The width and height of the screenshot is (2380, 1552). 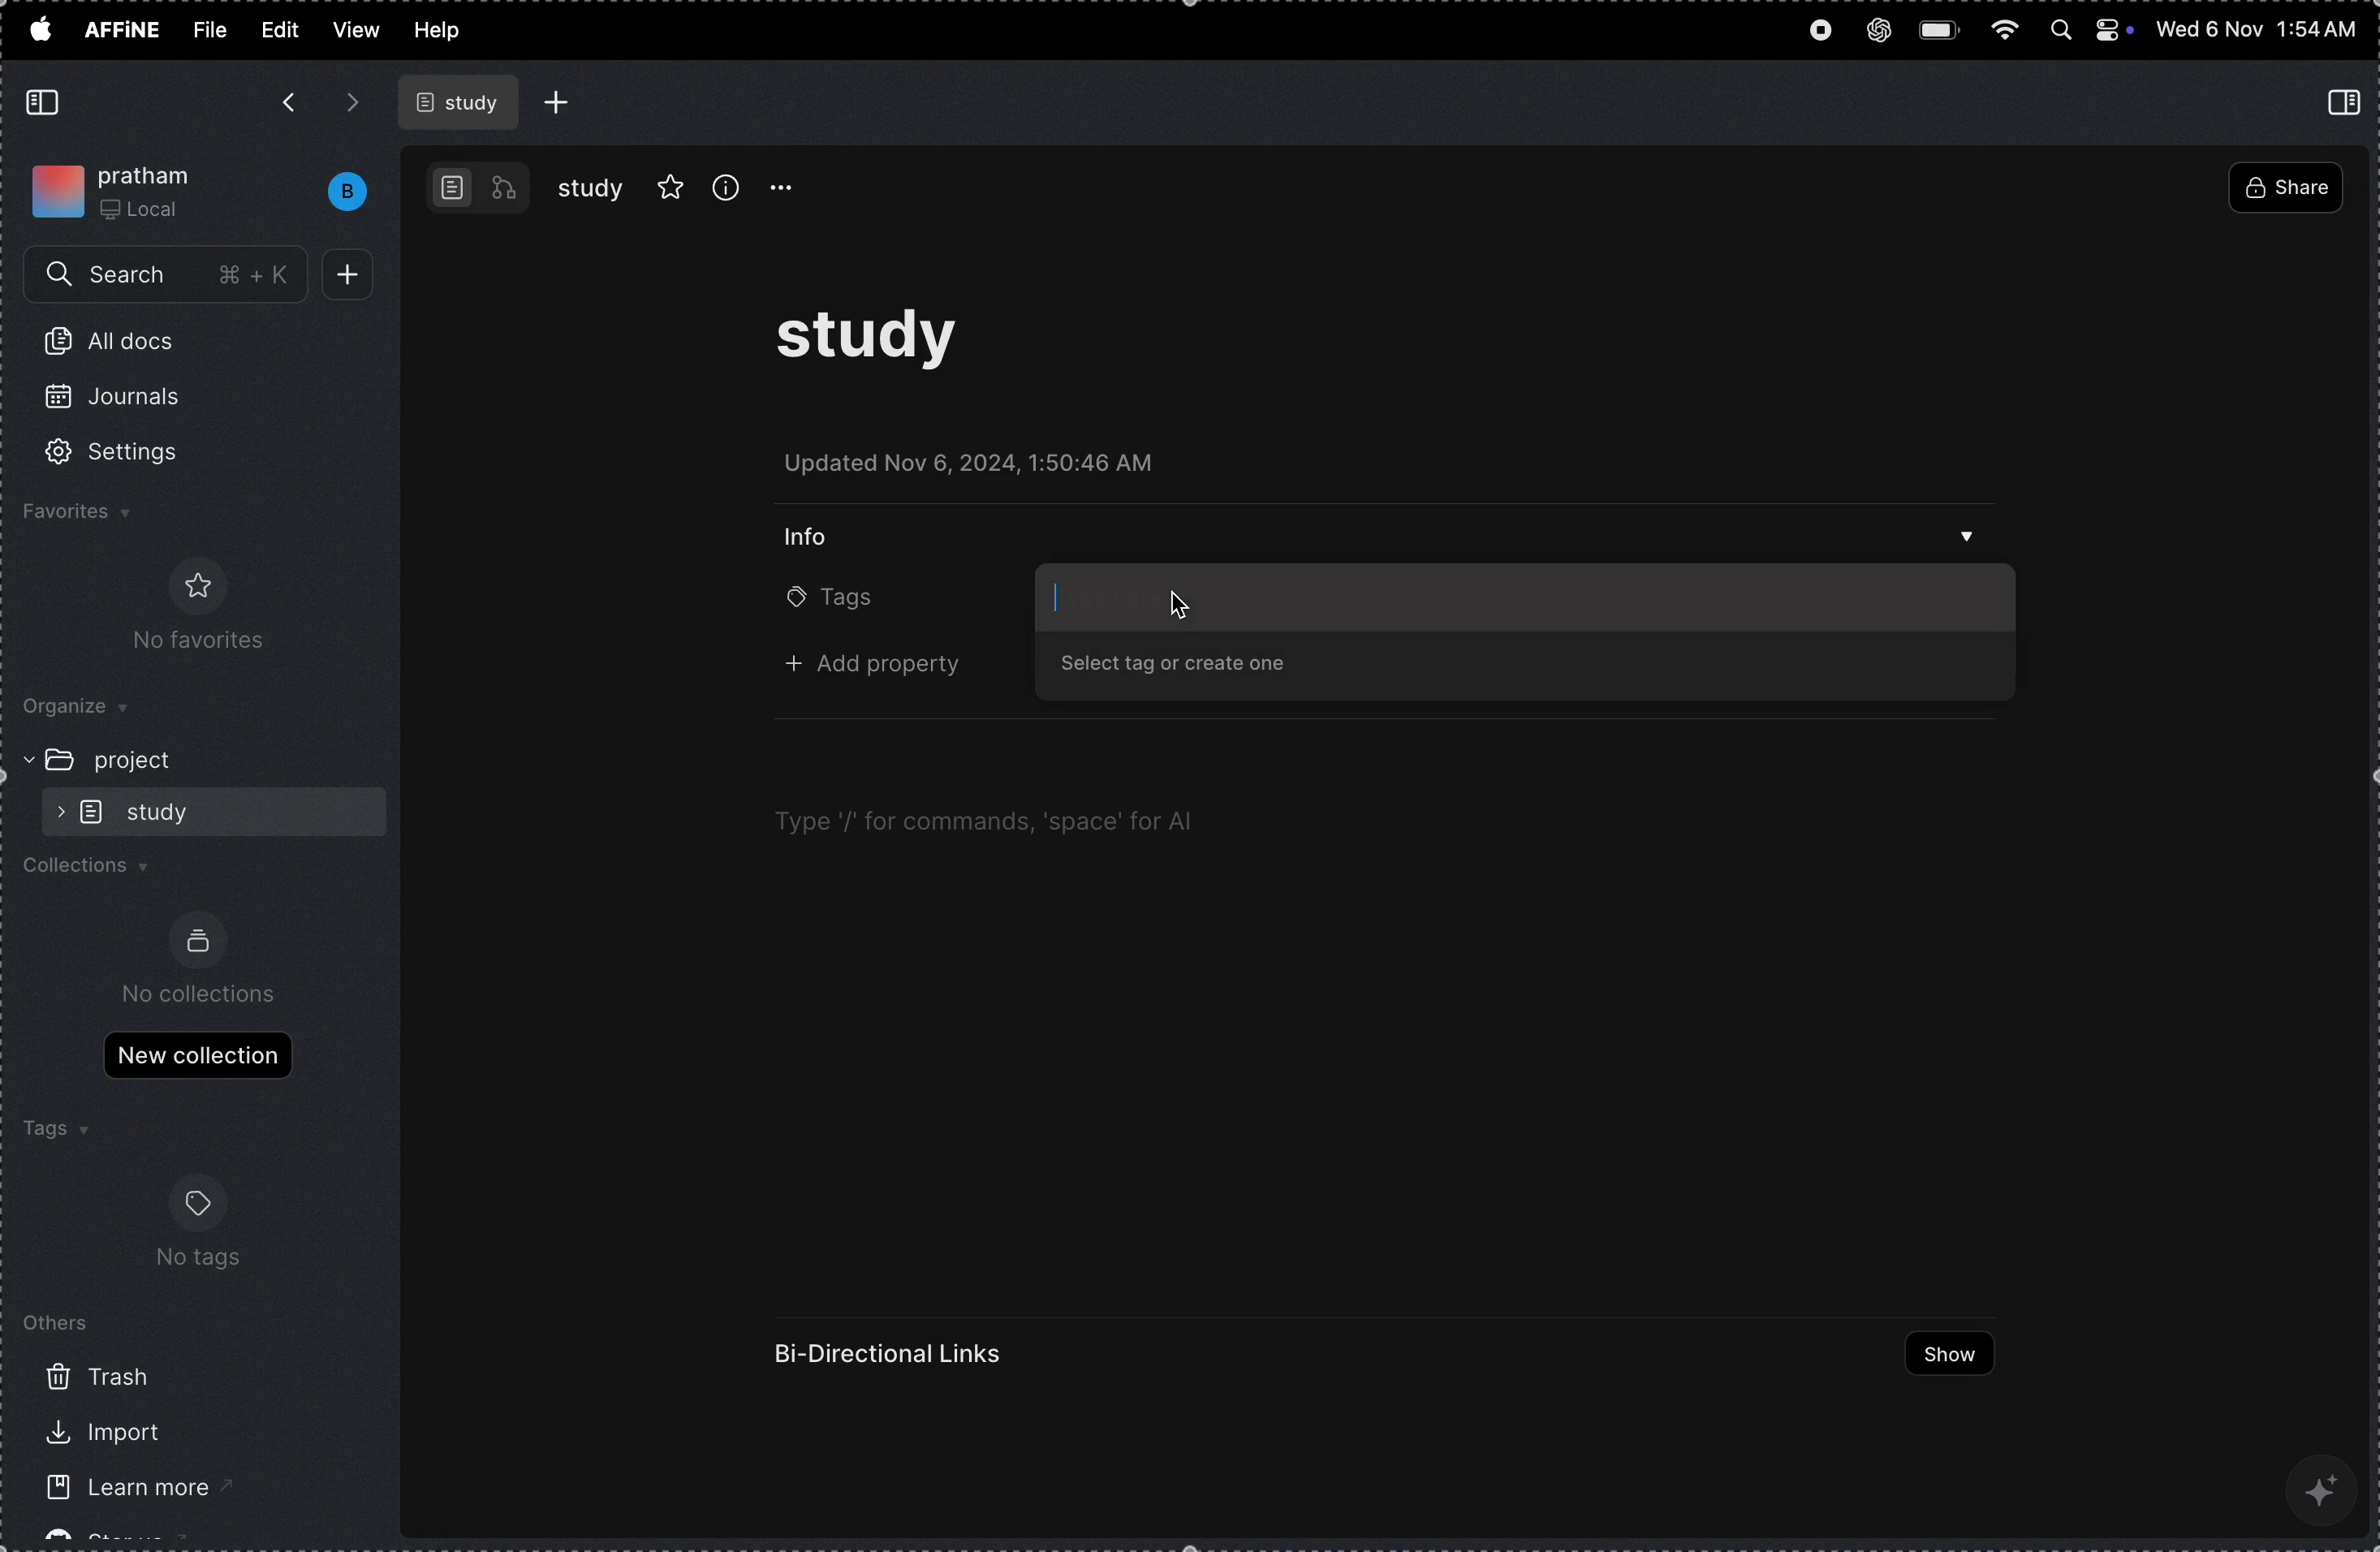 What do you see at coordinates (139, 453) in the screenshot?
I see `settings` at bounding box center [139, 453].